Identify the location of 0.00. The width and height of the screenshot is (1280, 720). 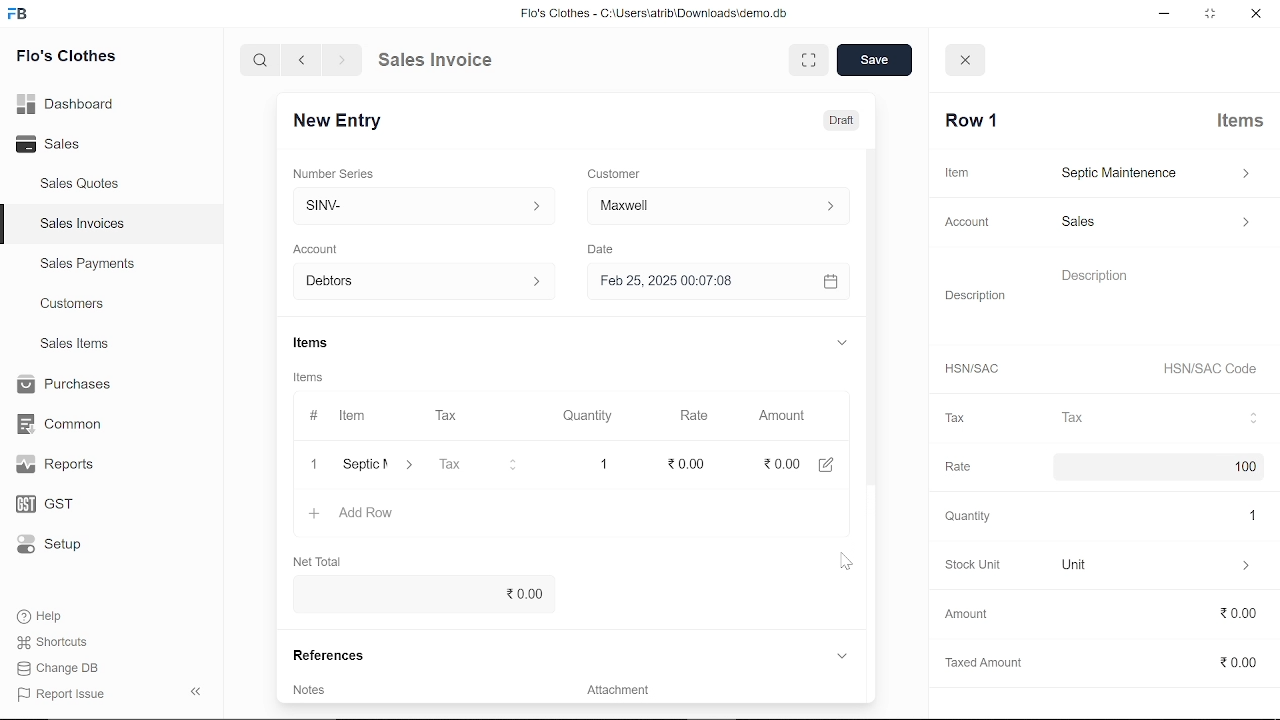
(422, 592).